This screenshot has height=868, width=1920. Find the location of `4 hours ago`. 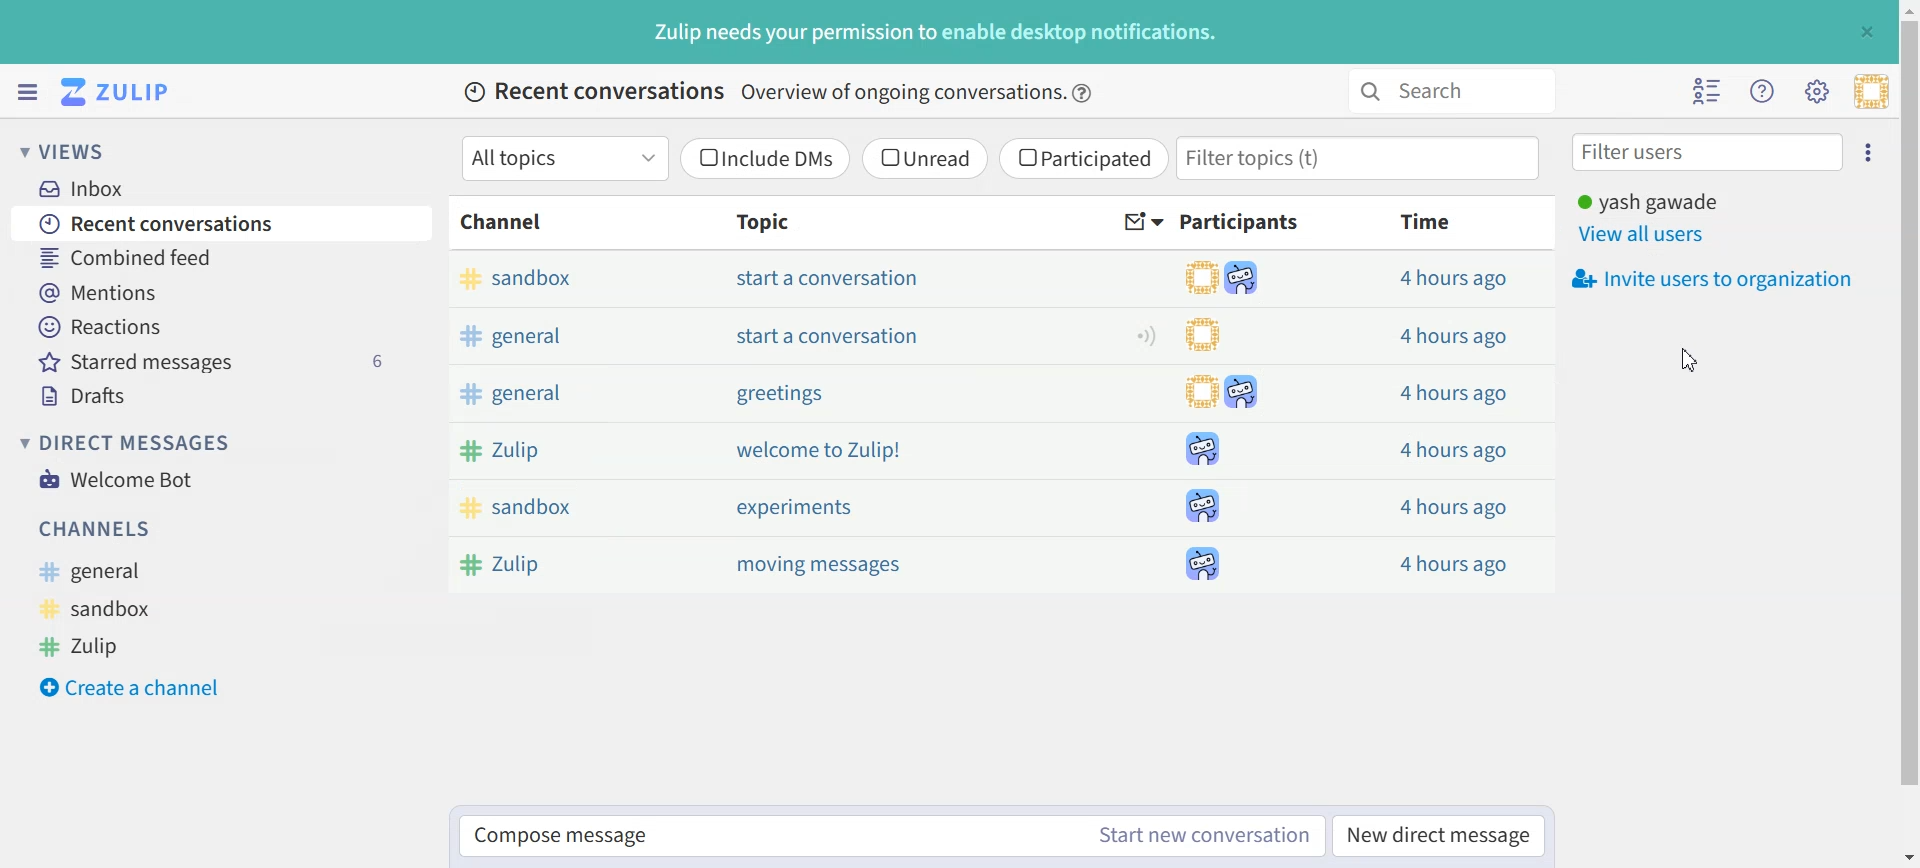

4 hours ago is located at coordinates (1454, 336).